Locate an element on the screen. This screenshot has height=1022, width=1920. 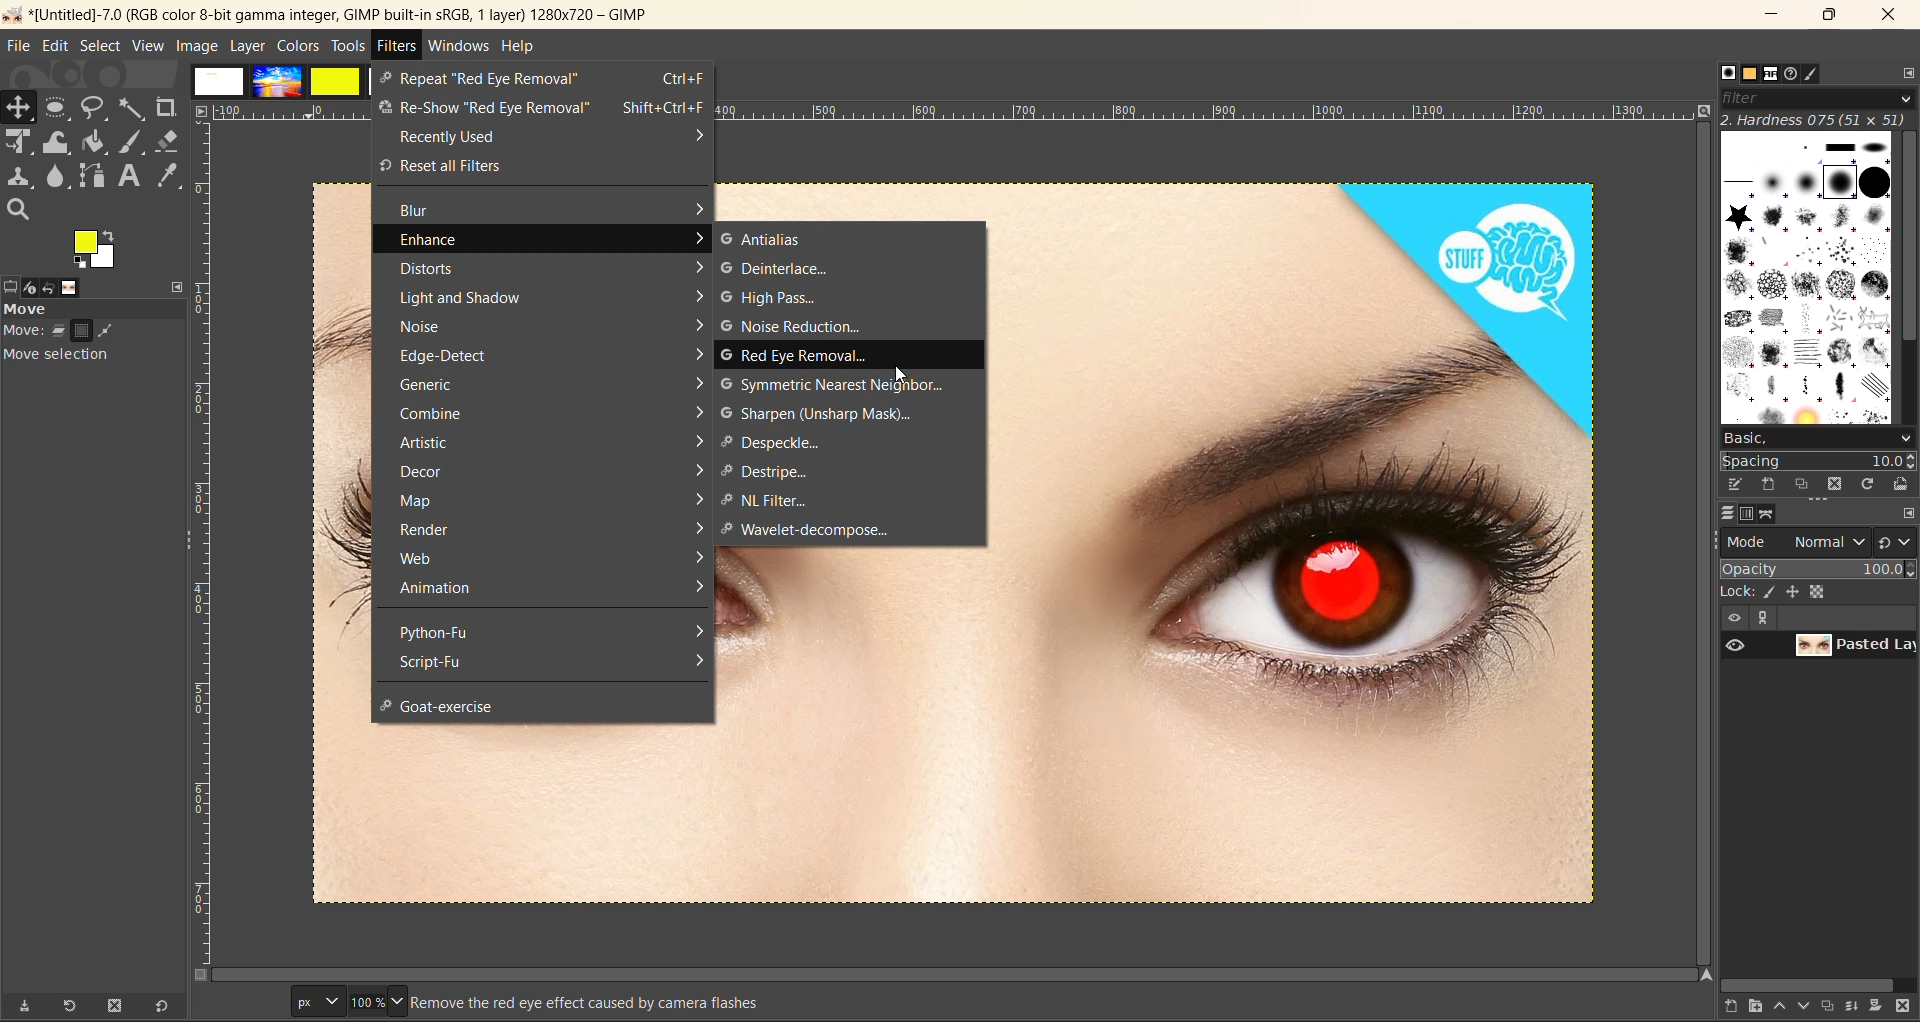
layer is located at coordinates (1856, 645).